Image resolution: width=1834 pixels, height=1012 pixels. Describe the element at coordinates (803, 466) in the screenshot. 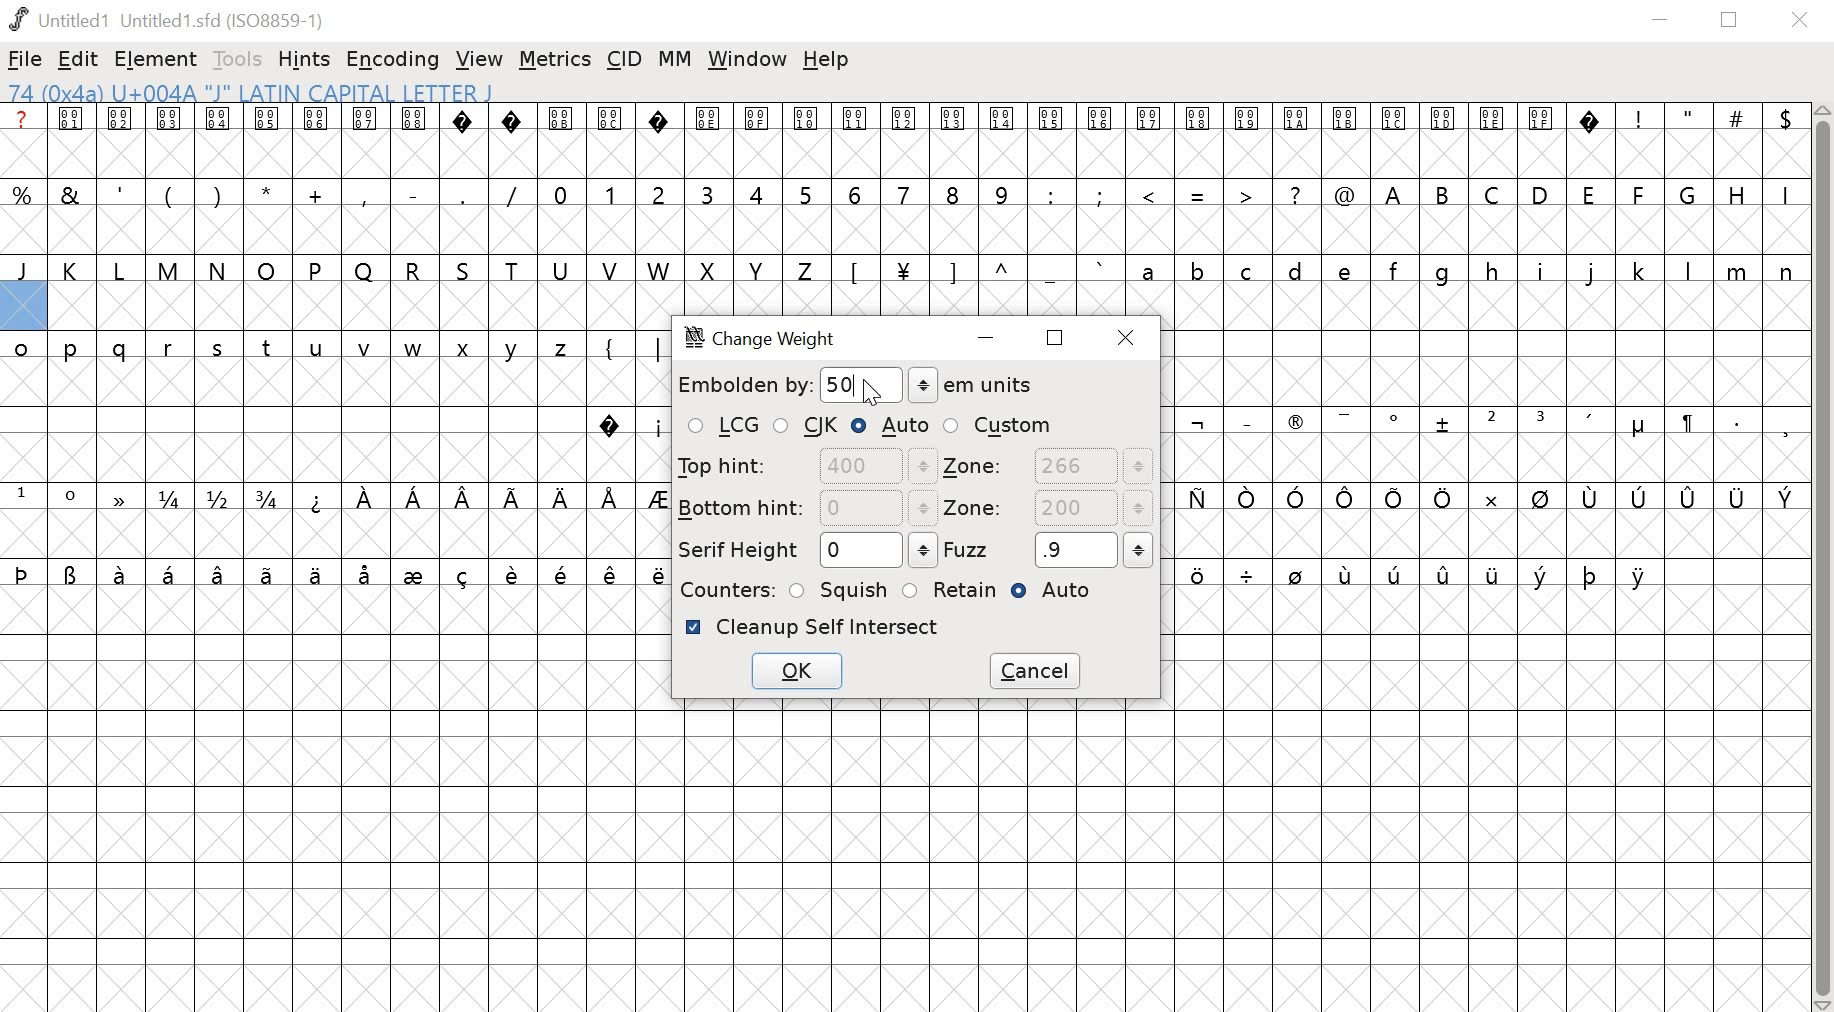

I see `TOP HINT` at that location.